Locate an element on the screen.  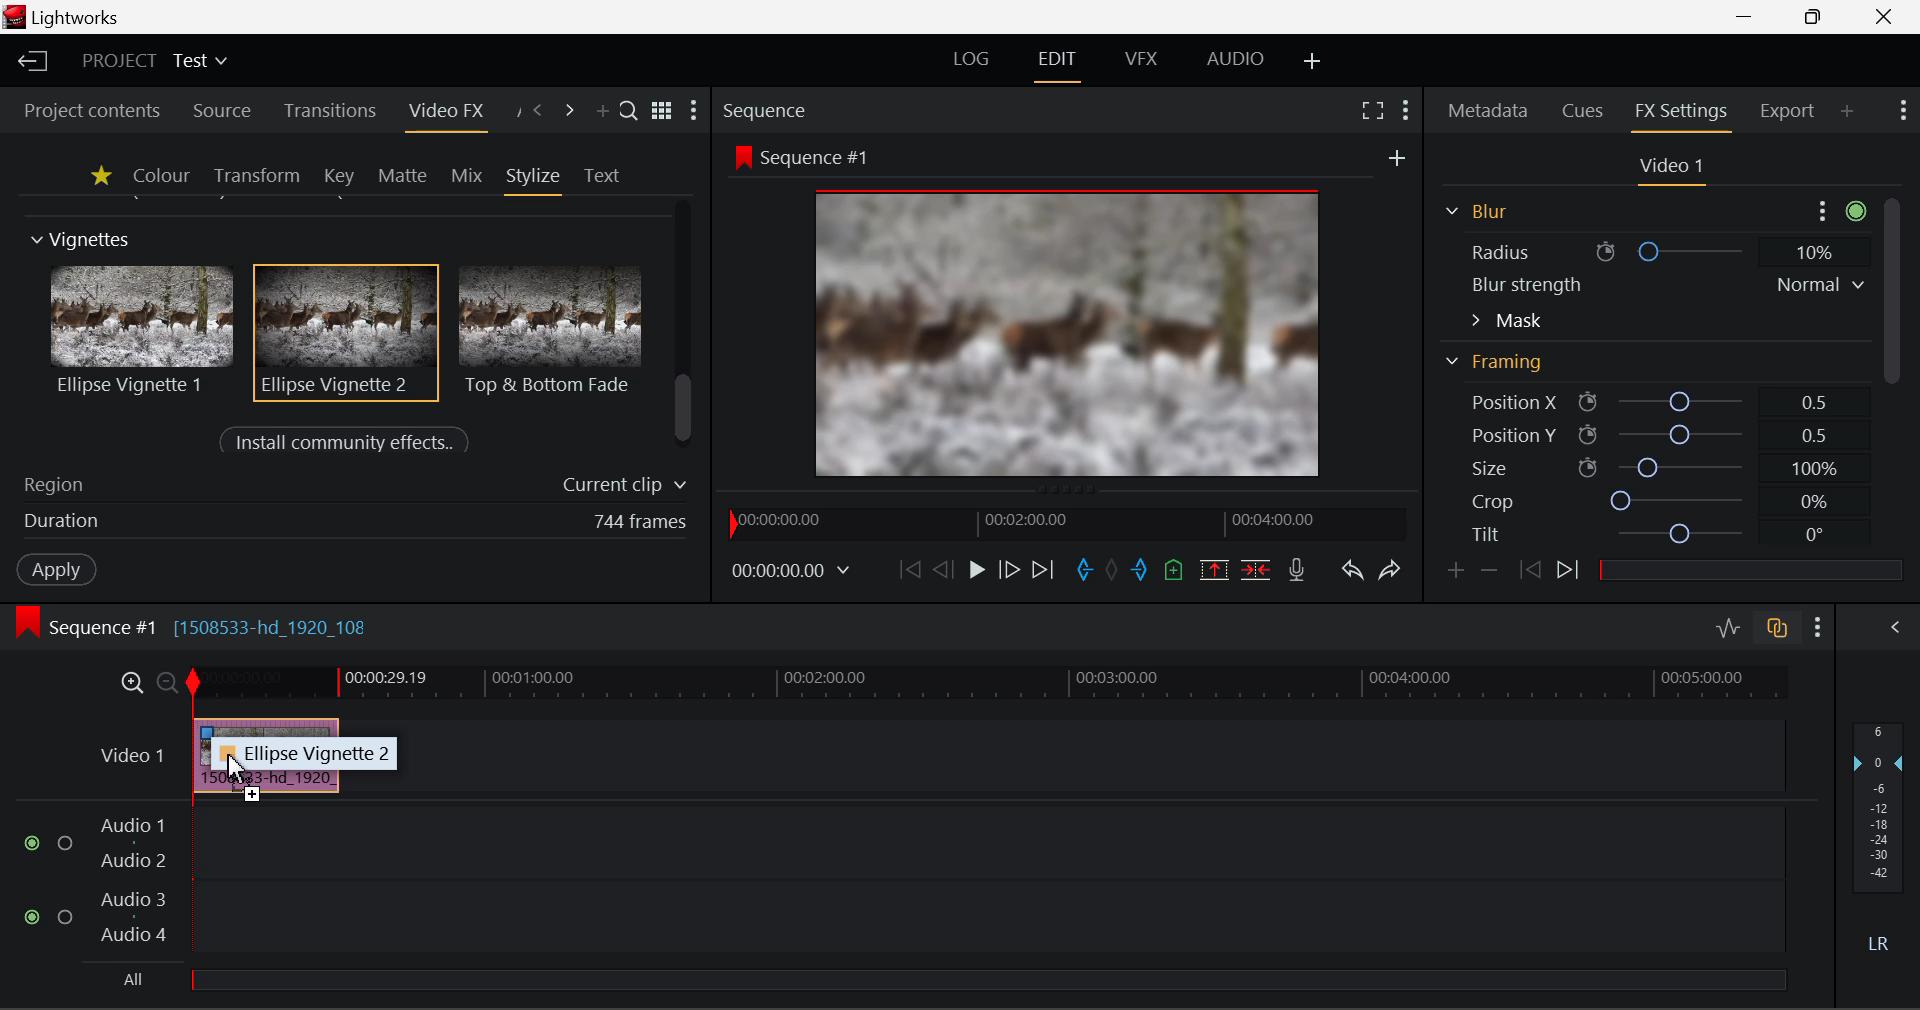
Toggle list & title view is located at coordinates (662, 113).